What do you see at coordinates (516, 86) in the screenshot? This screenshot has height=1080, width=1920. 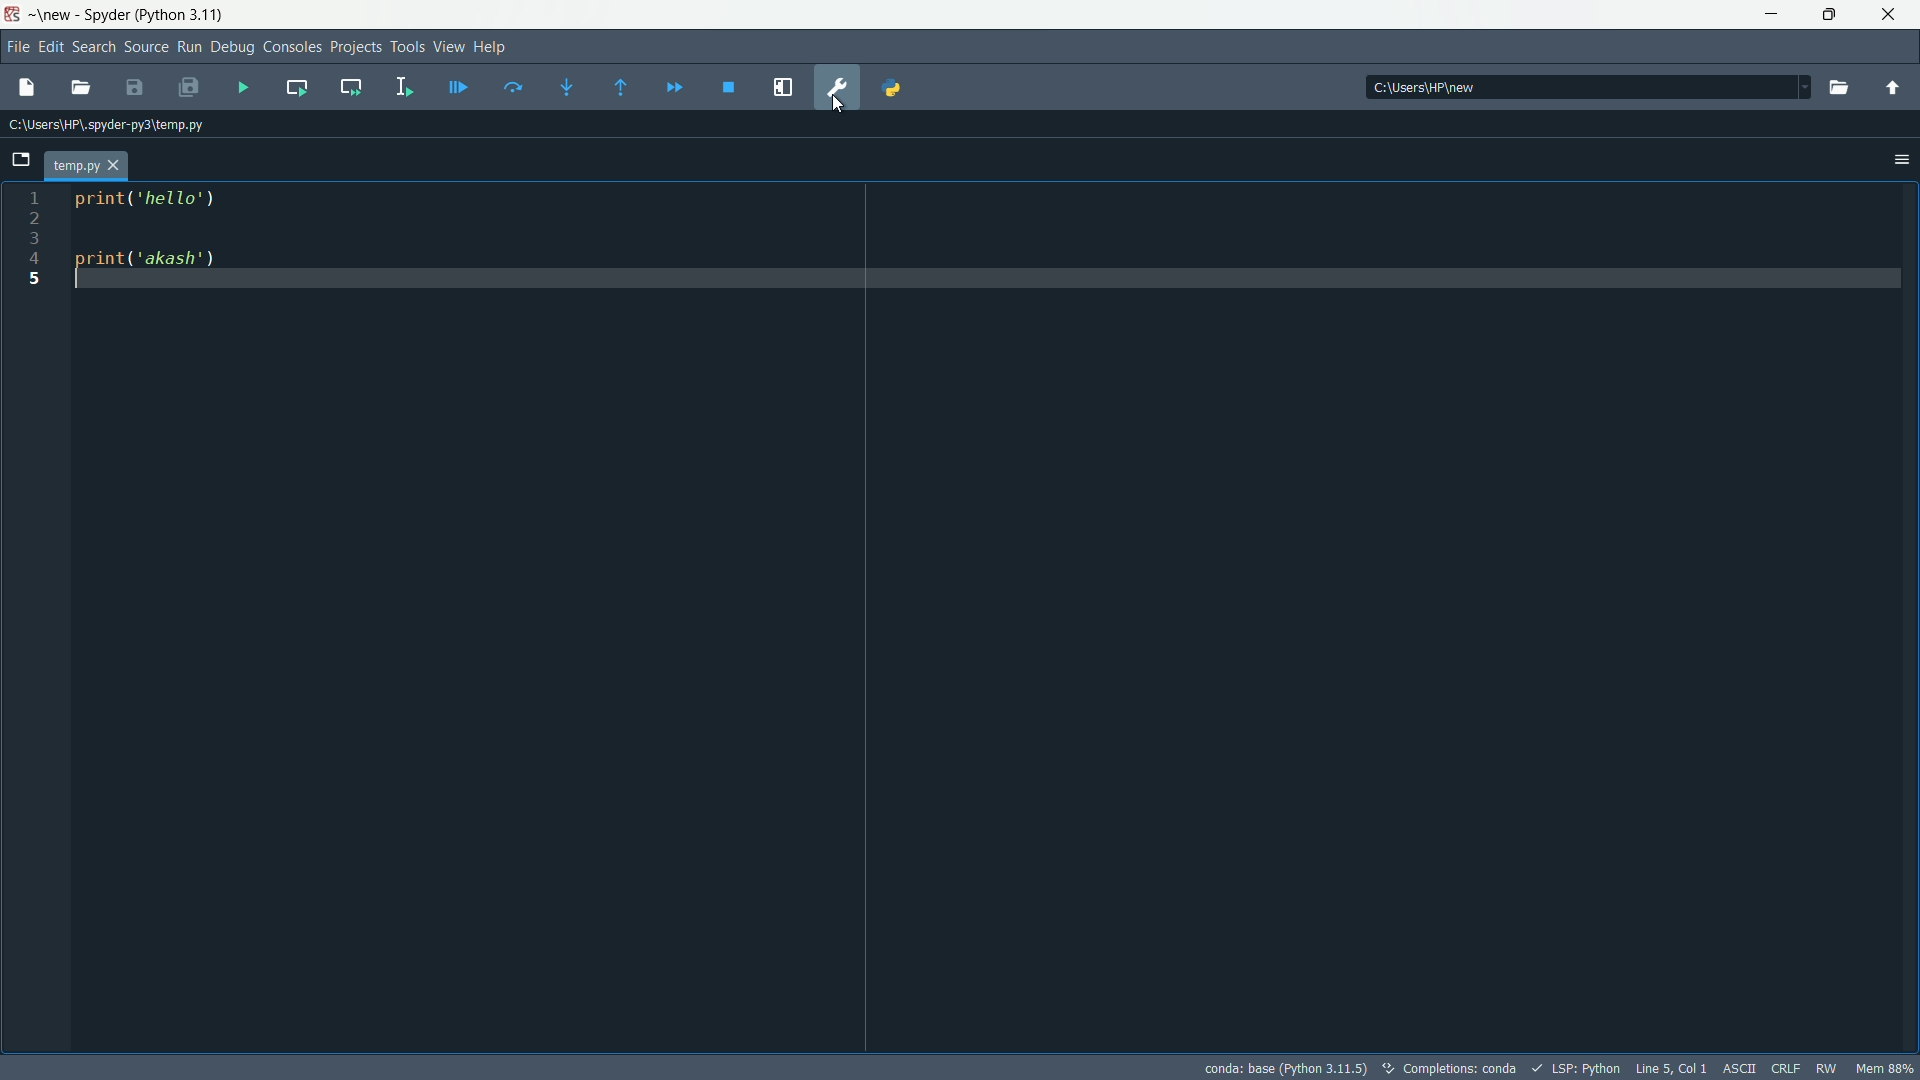 I see `run current line` at bounding box center [516, 86].